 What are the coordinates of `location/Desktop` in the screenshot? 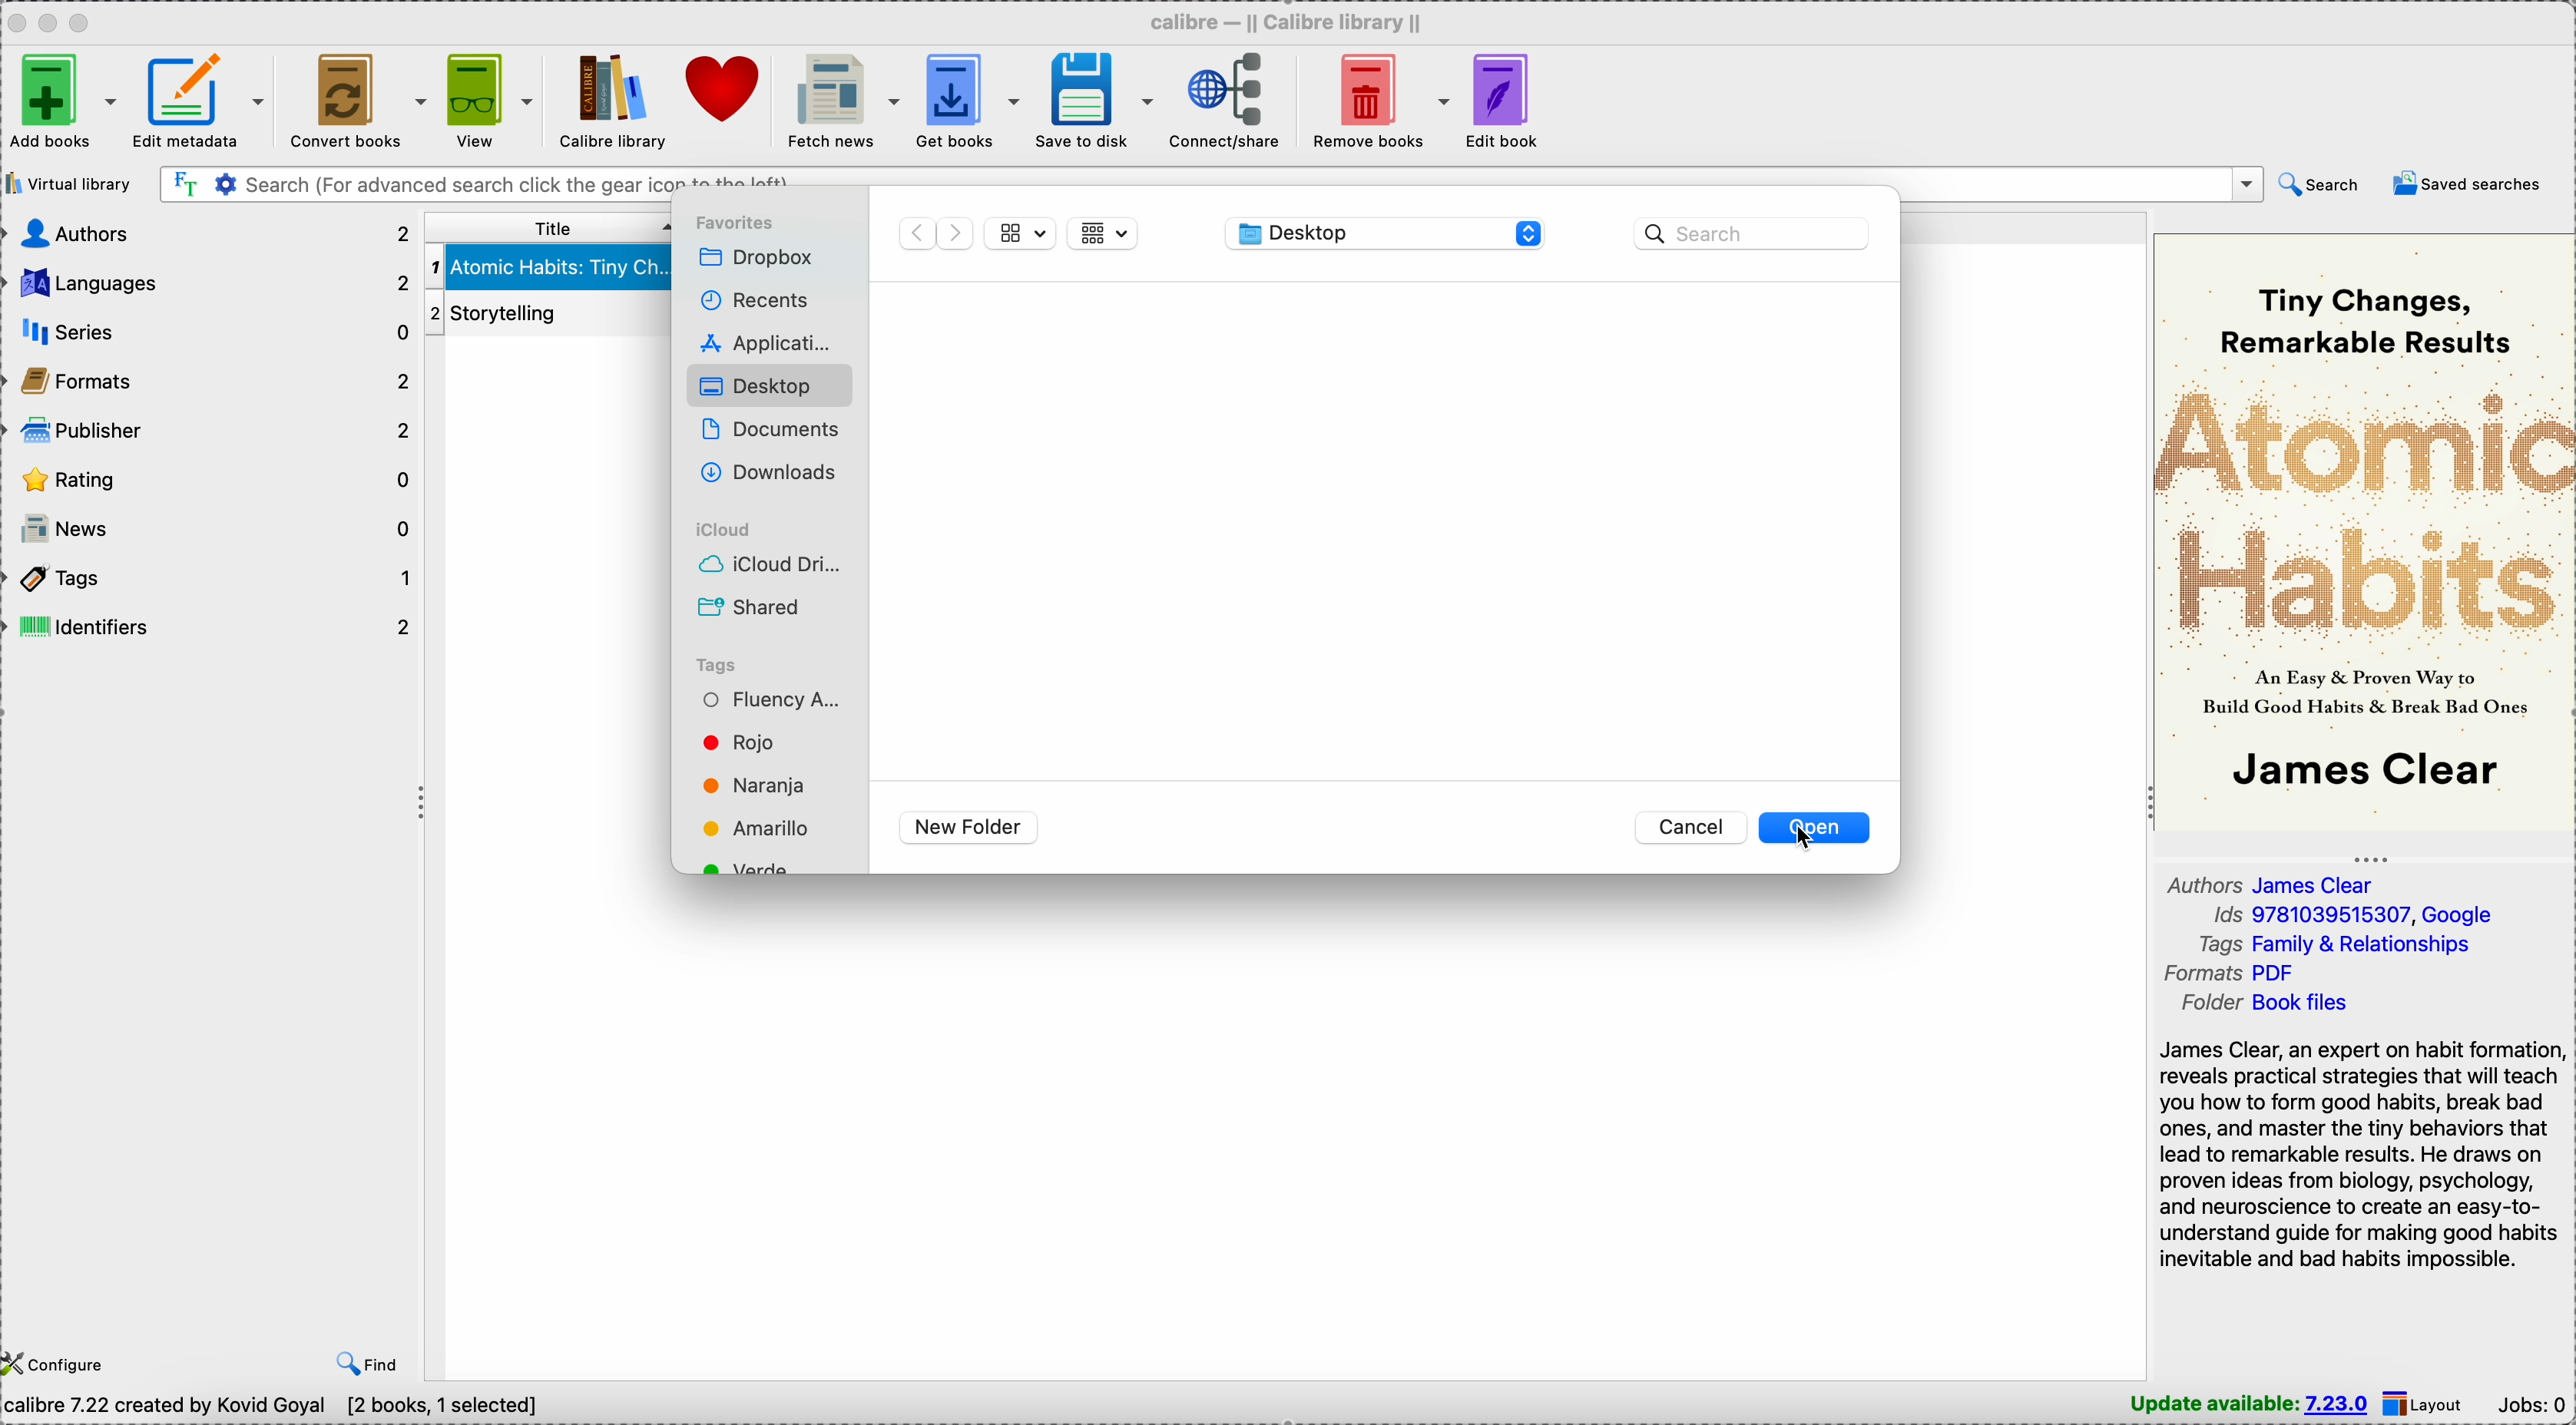 It's located at (1389, 235).